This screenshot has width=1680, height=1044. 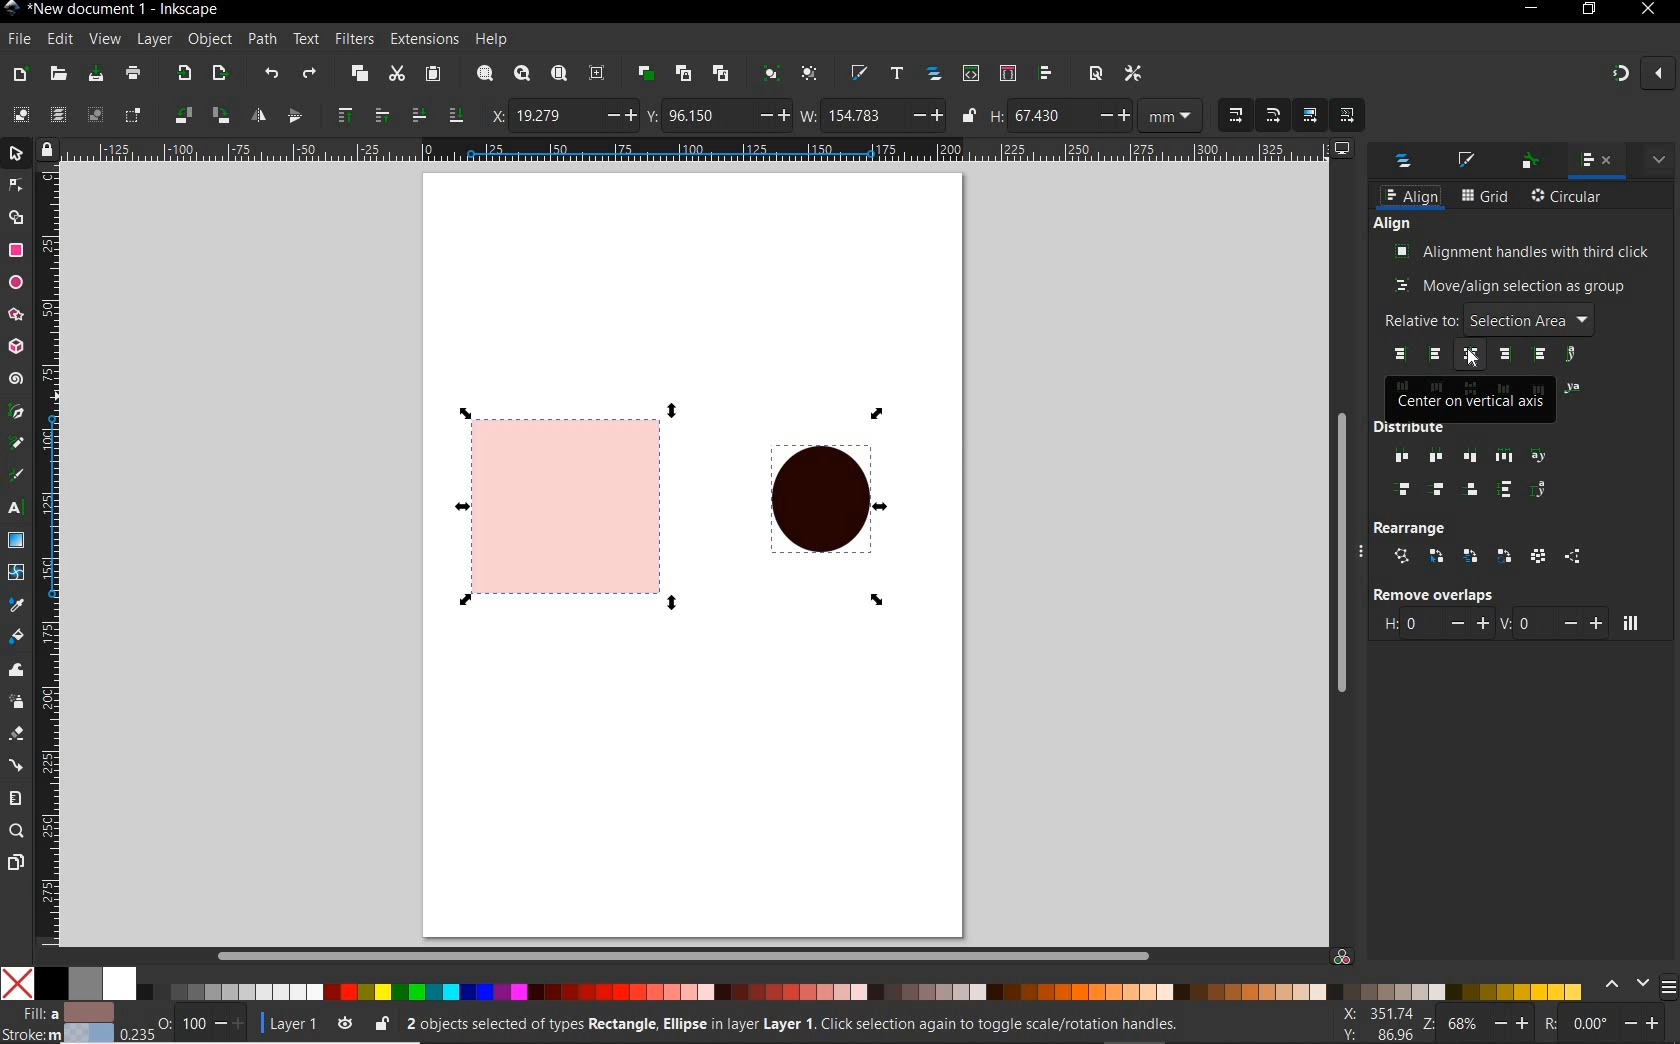 What do you see at coordinates (1383, 1025) in the screenshot?
I see `xy coordinates` at bounding box center [1383, 1025].